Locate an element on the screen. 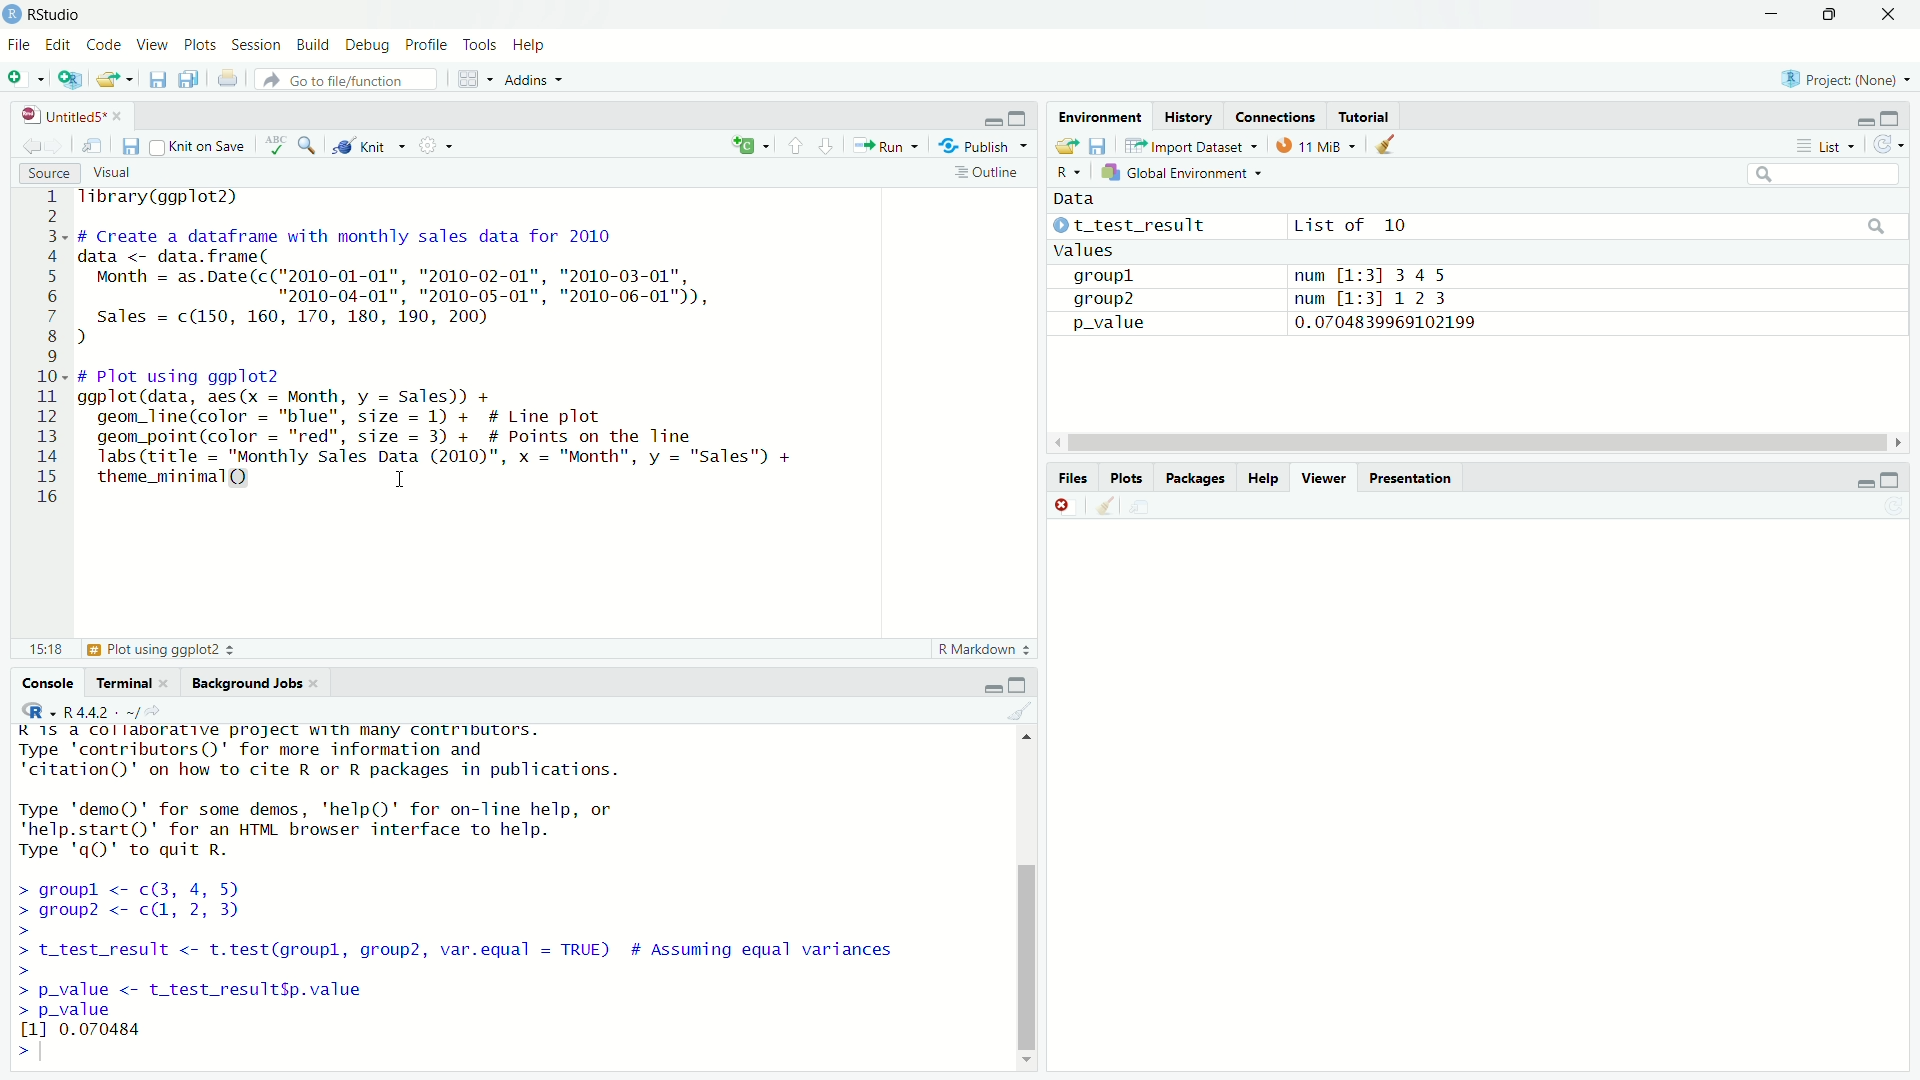 The height and width of the screenshot is (1080, 1920). Background Jobs is located at coordinates (257, 683).